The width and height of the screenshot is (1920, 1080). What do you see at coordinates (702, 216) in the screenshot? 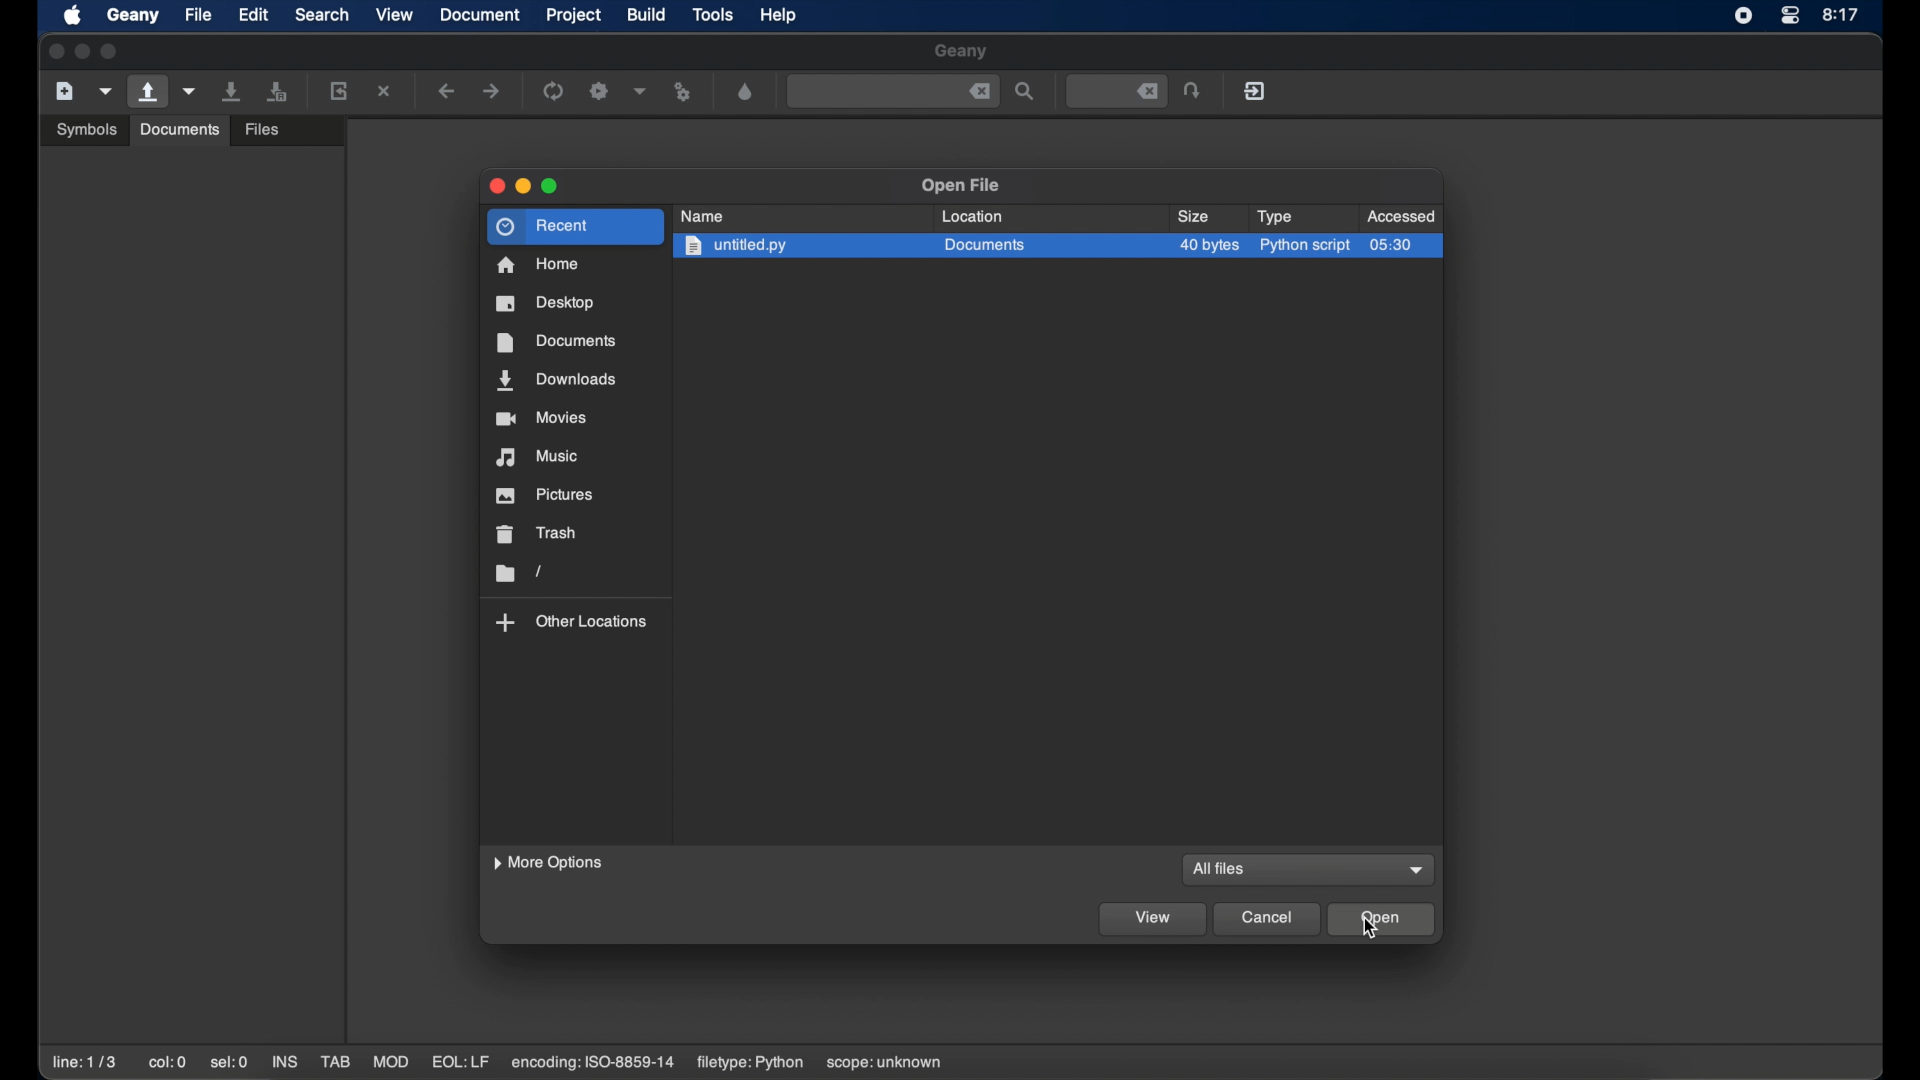
I see `name` at bounding box center [702, 216].